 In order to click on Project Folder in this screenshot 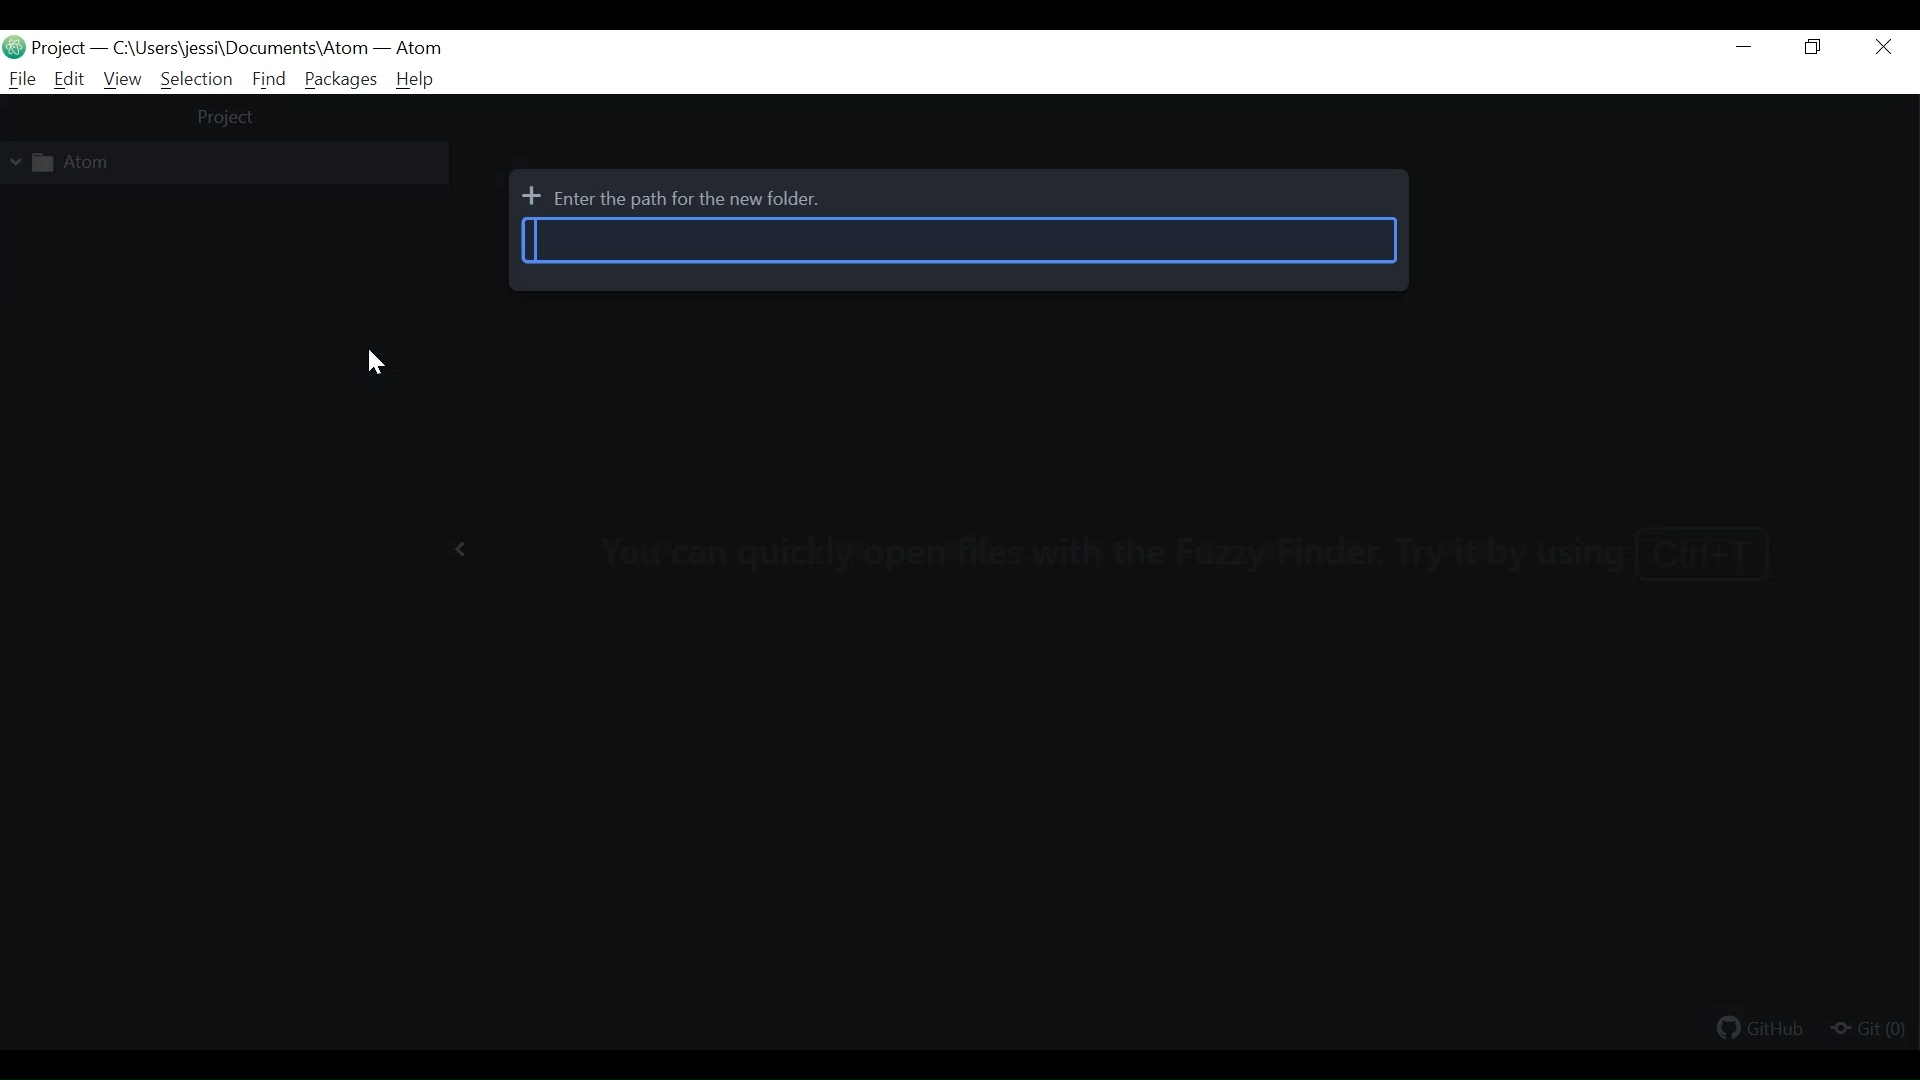, I will do `click(203, 163)`.